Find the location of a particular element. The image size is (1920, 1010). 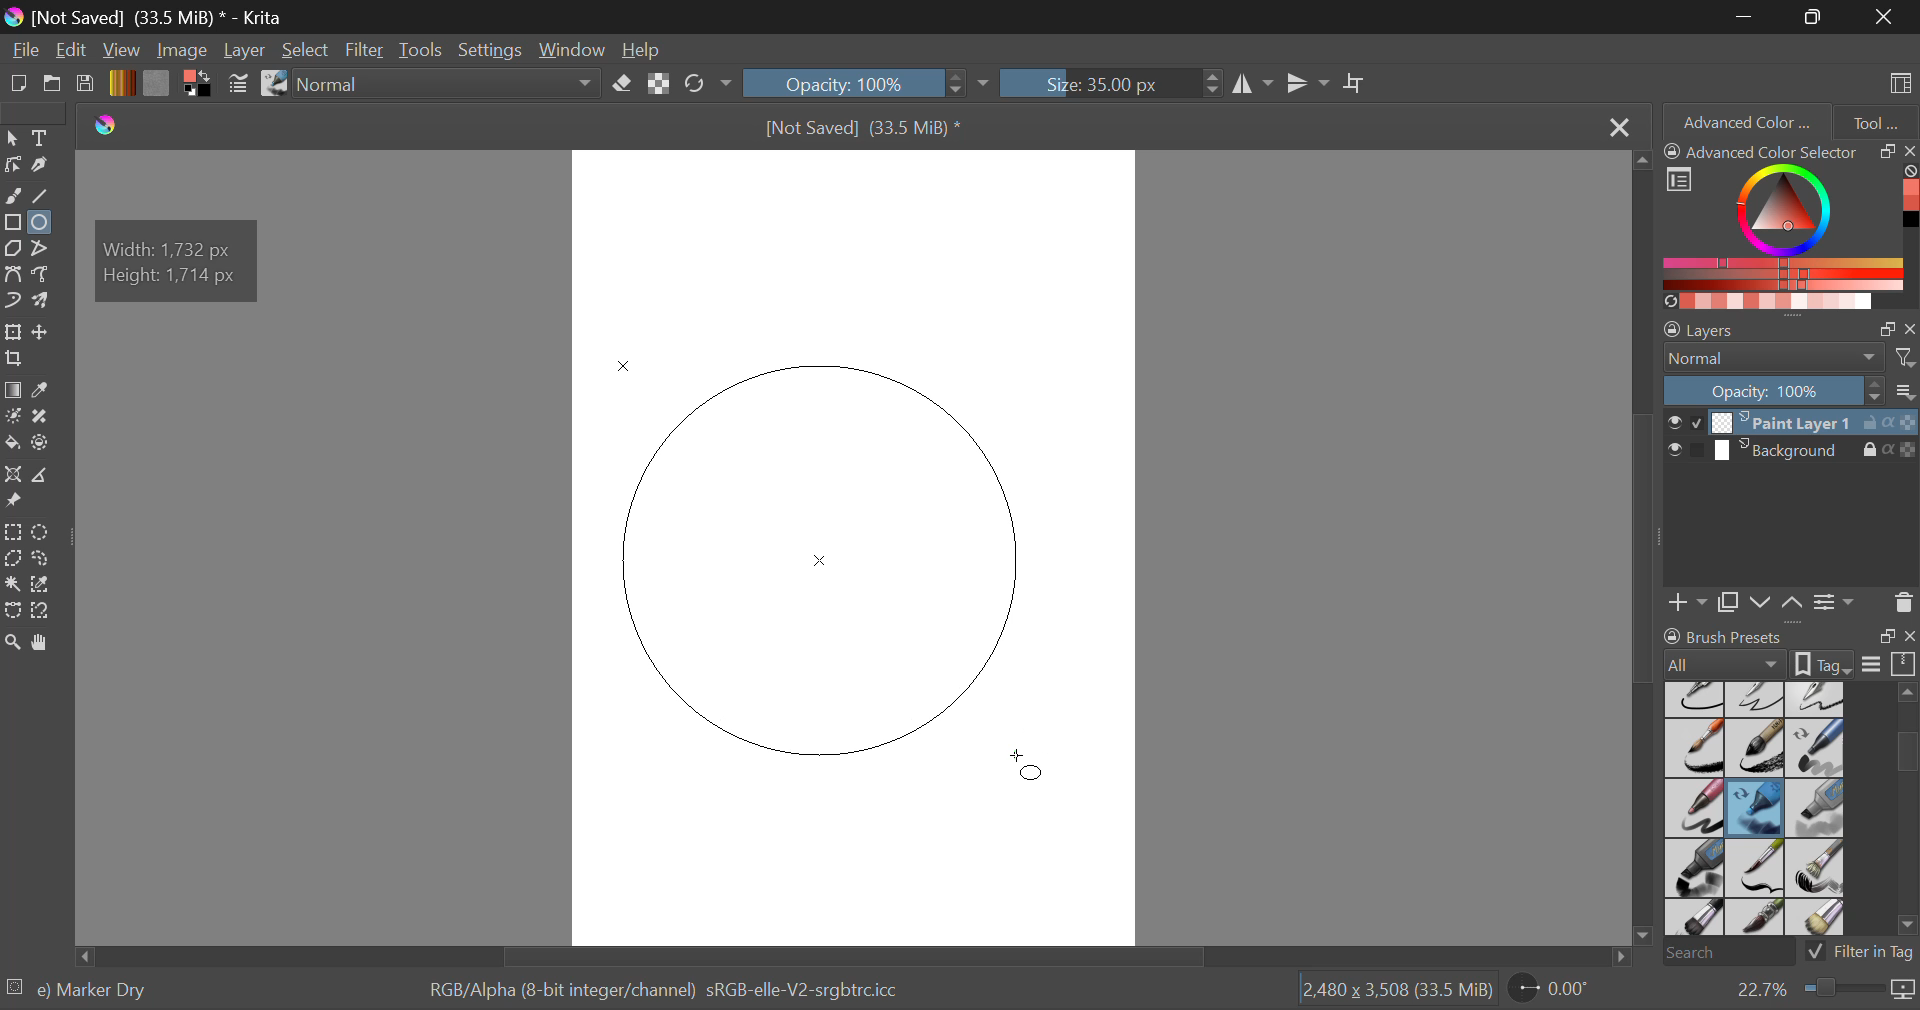

Smart Patch Tool is located at coordinates (44, 418).